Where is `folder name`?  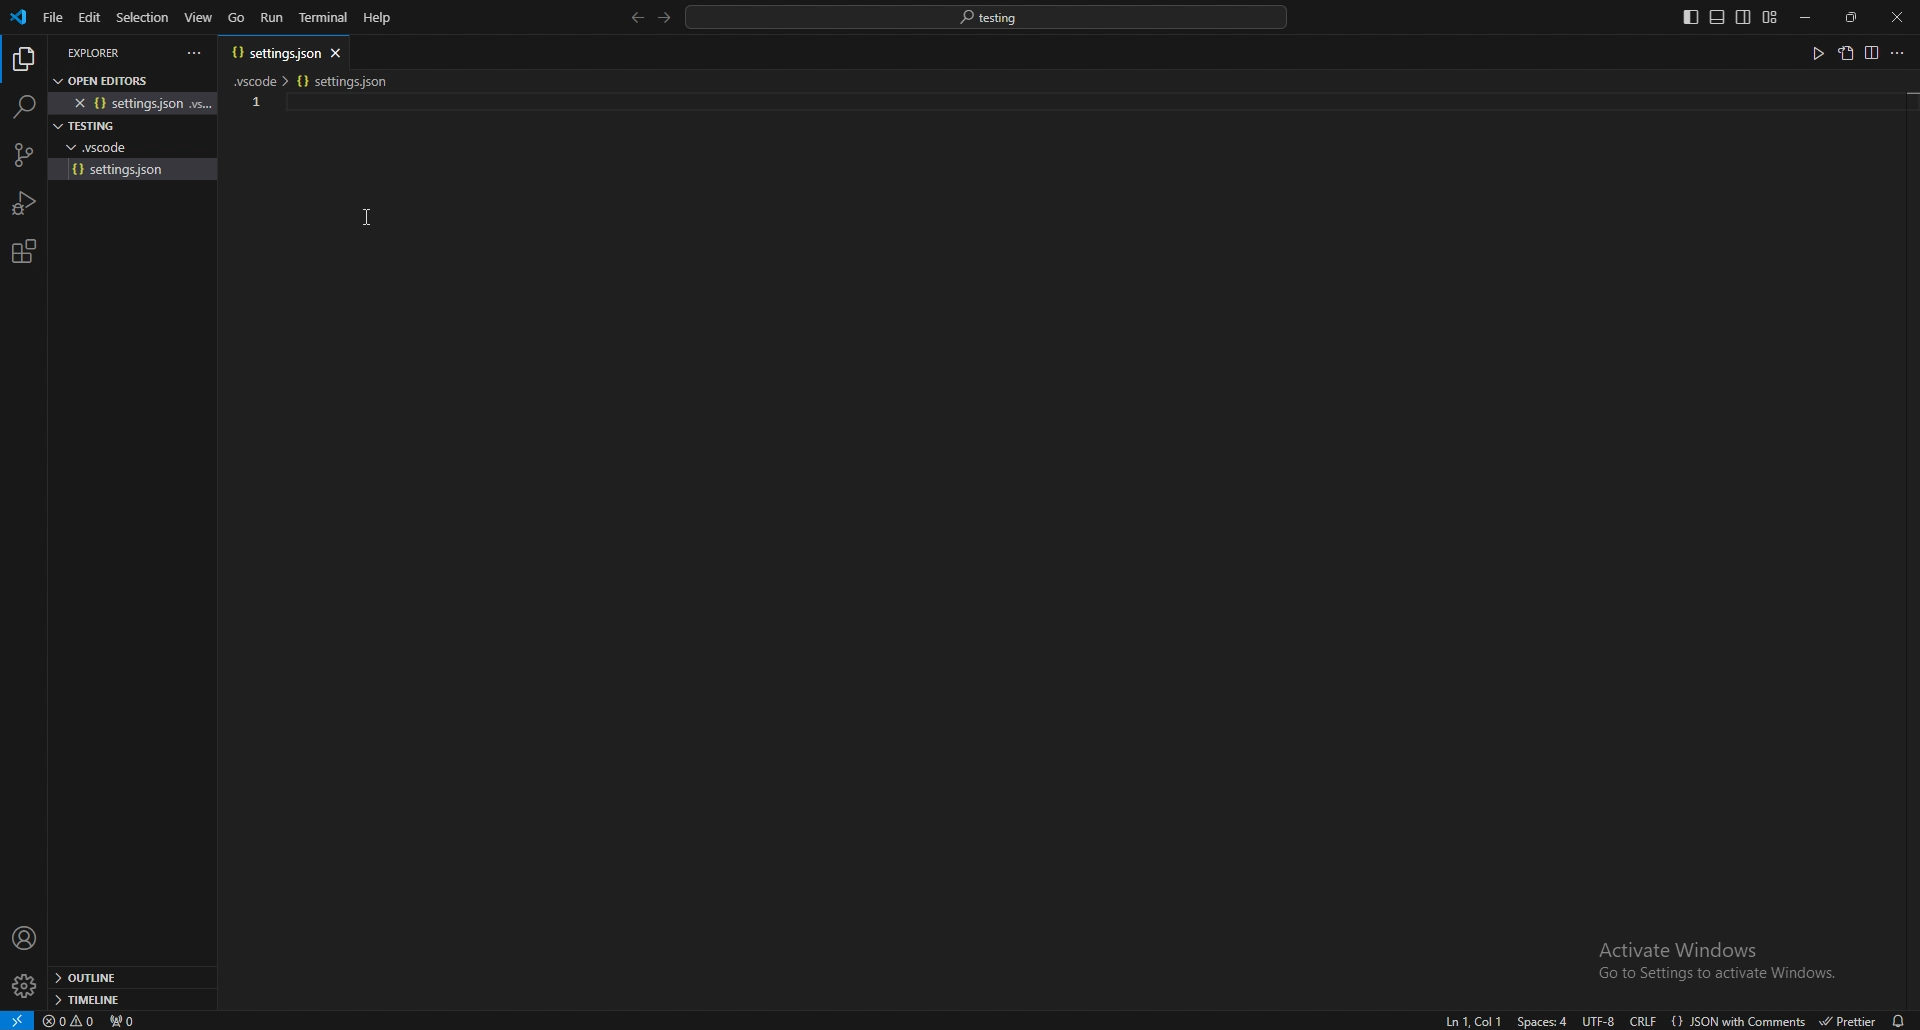 folder name is located at coordinates (91, 146).